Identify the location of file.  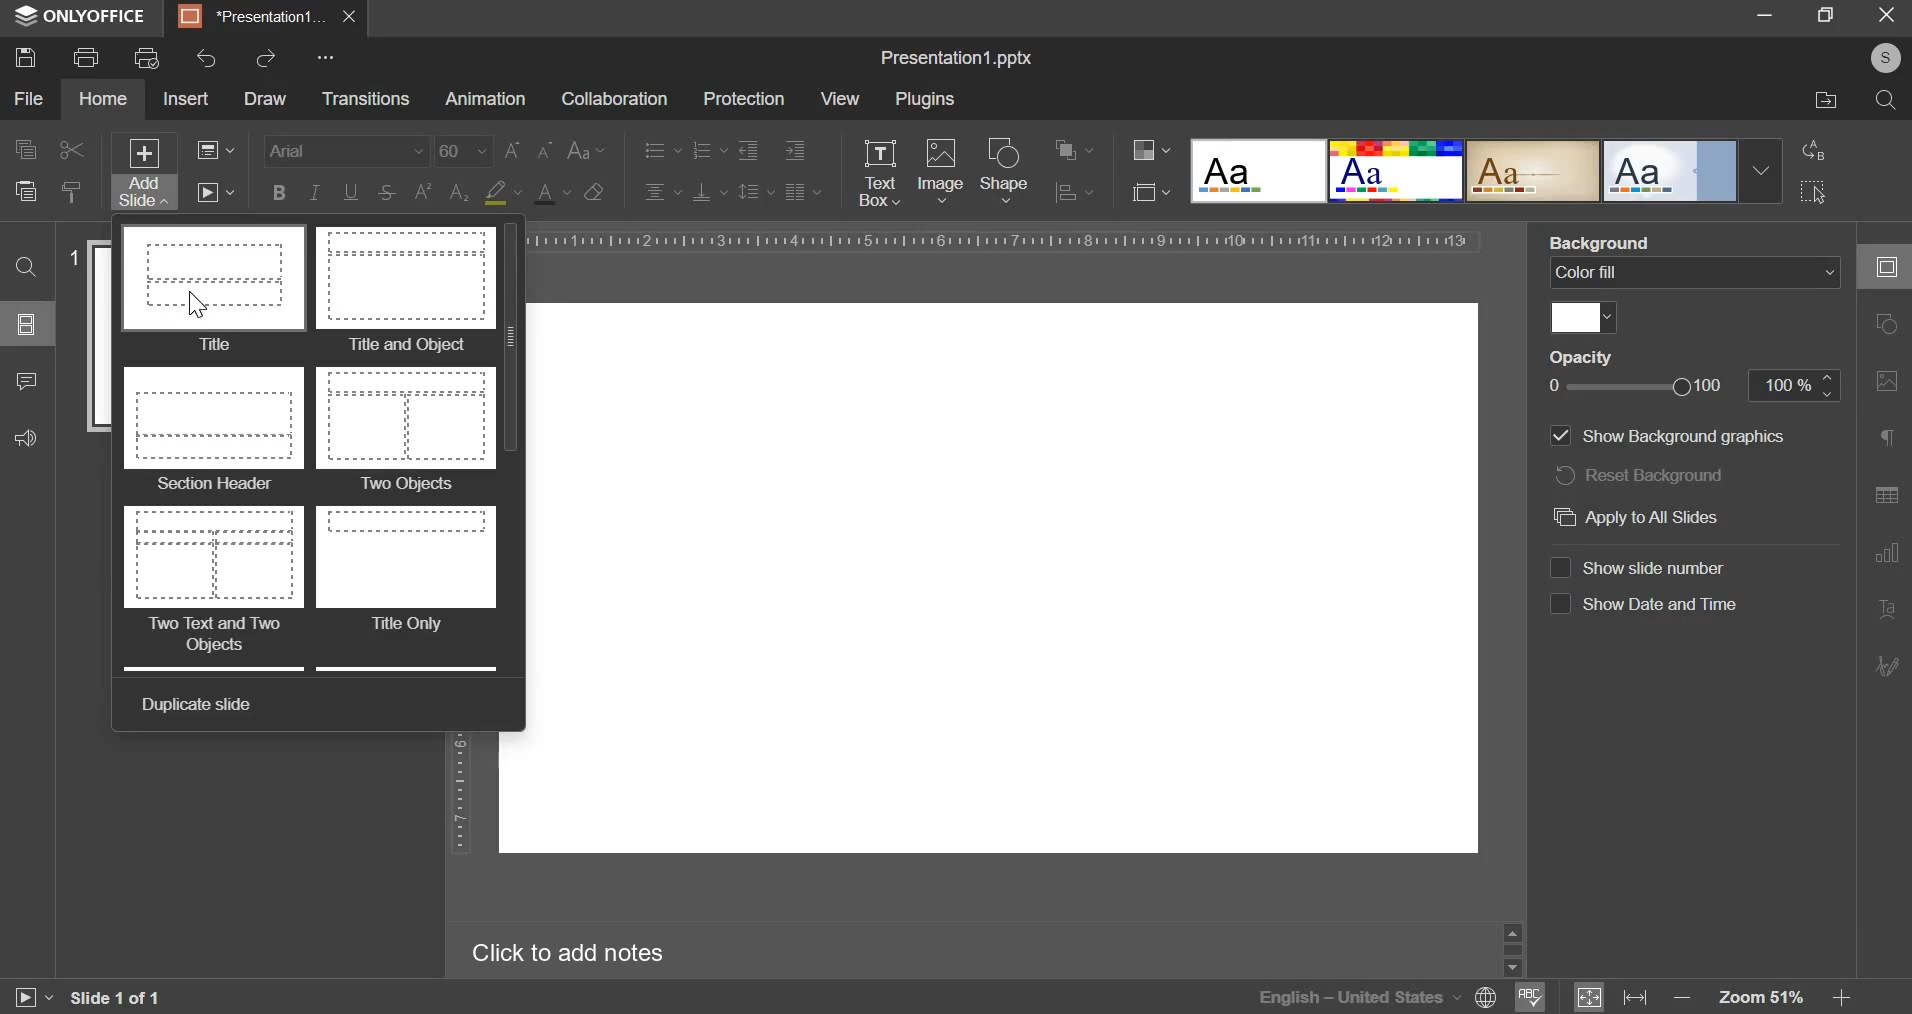
(28, 99).